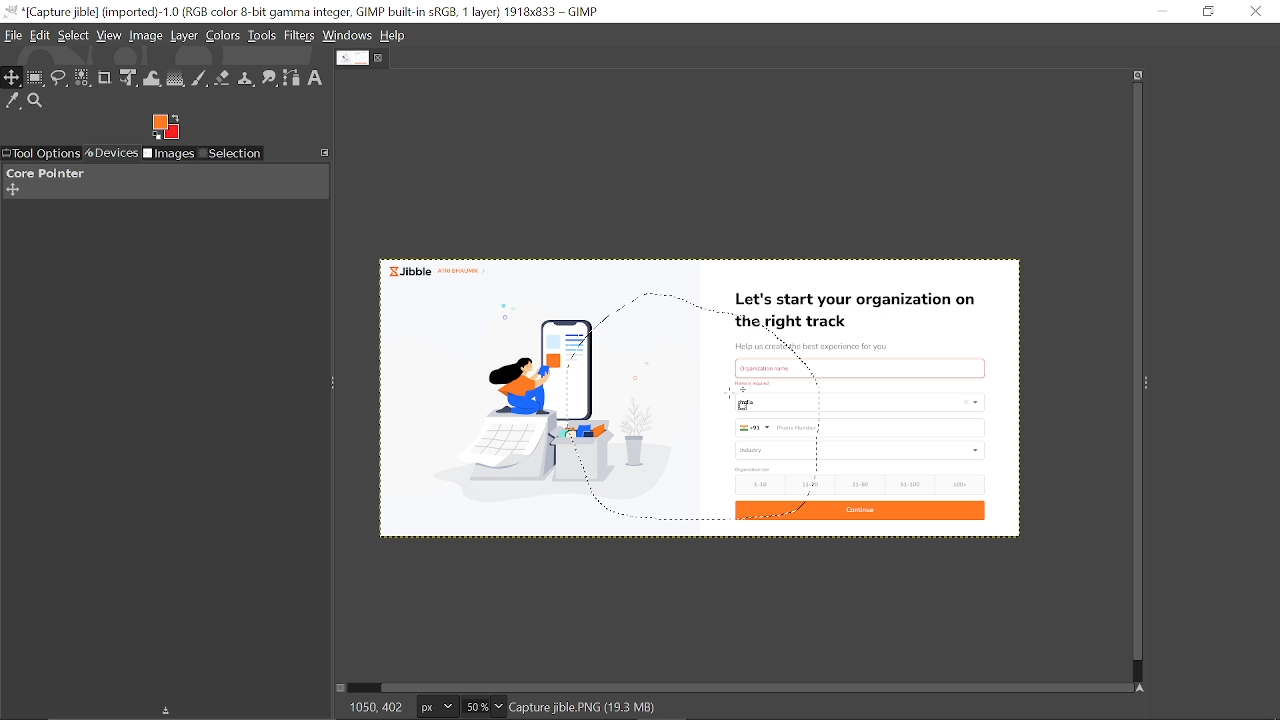  I want to click on text, so click(779, 367).